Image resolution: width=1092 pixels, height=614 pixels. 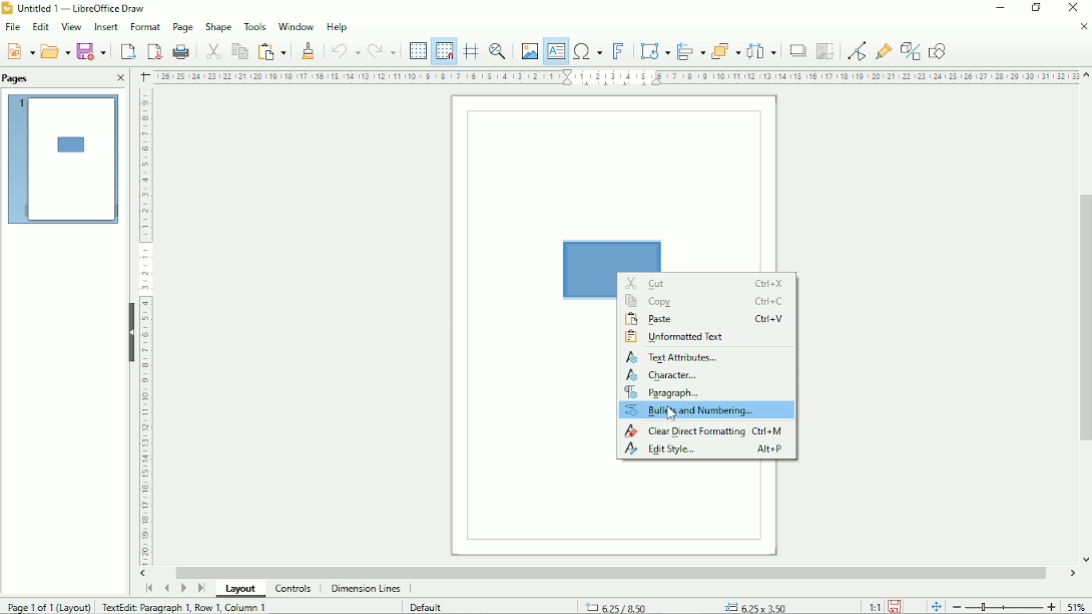 What do you see at coordinates (166, 588) in the screenshot?
I see `Scroll to previous page` at bounding box center [166, 588].